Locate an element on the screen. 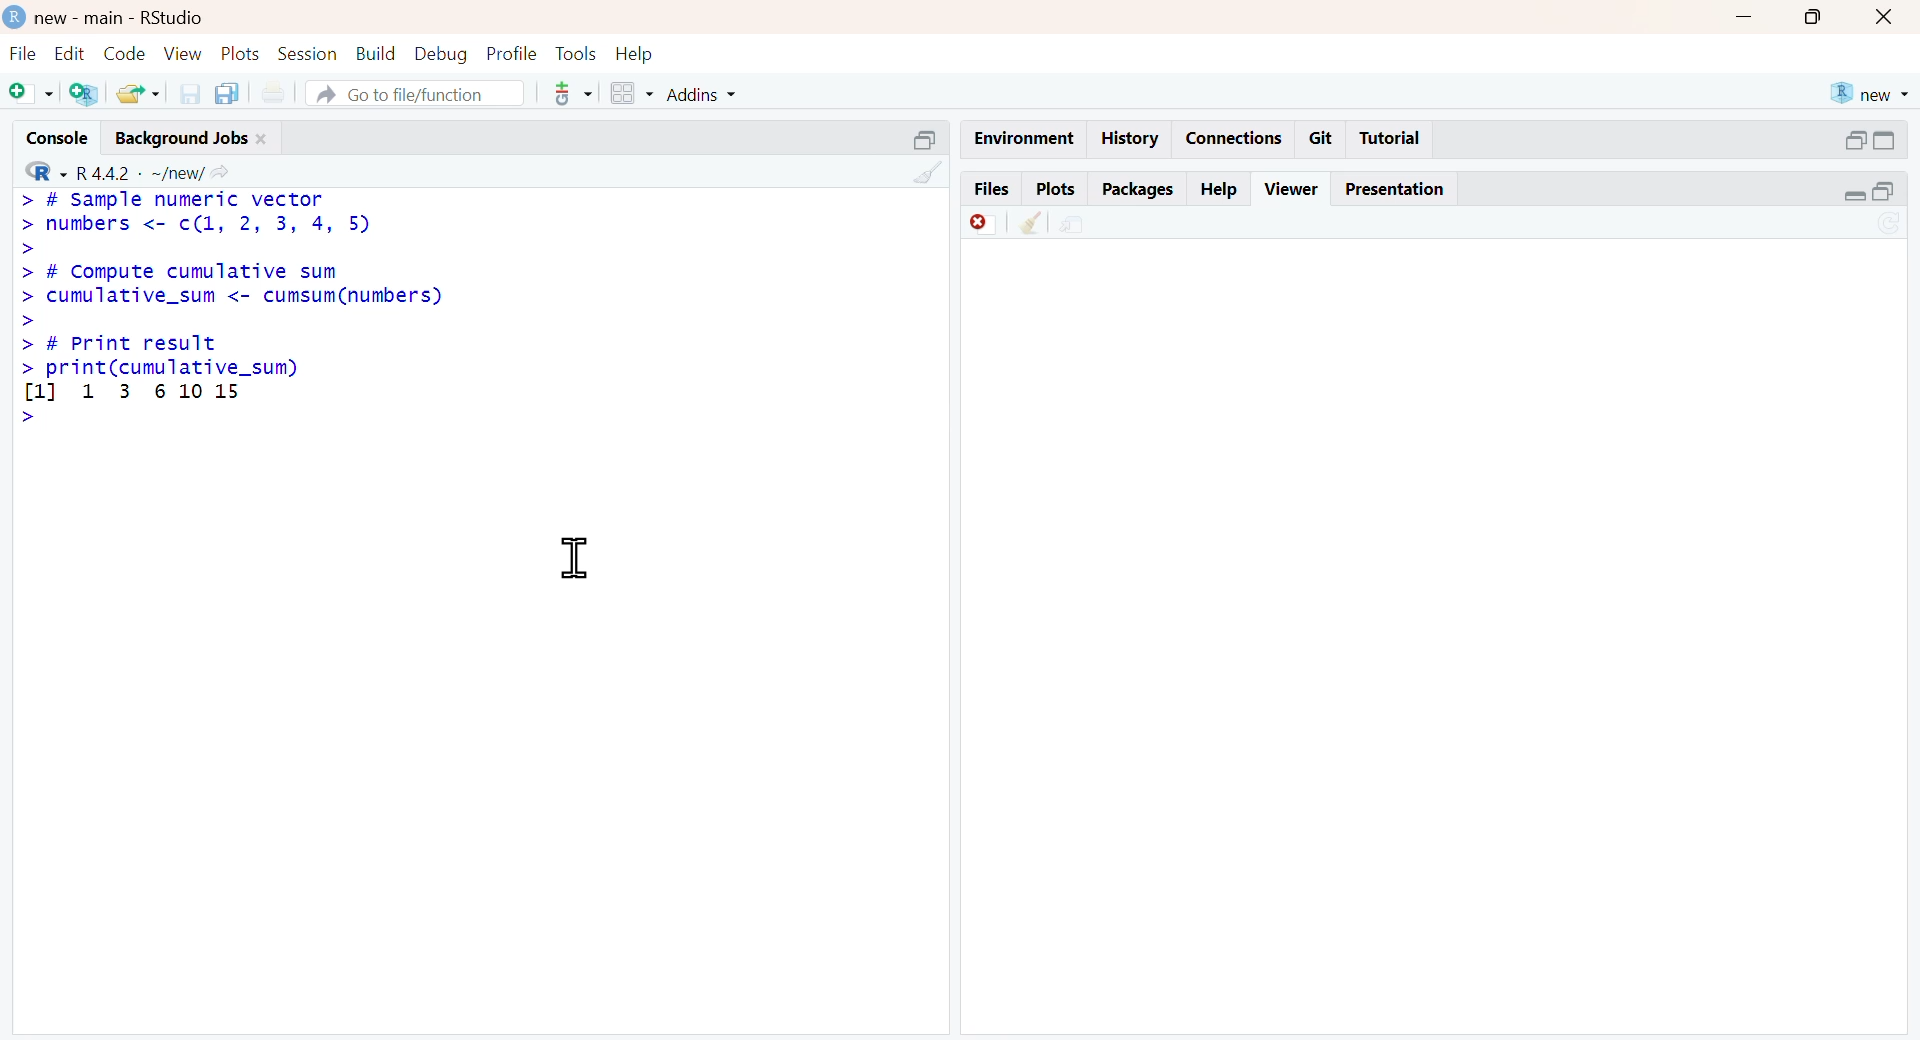  expand/collapse is located at coordinates (1887, 141).